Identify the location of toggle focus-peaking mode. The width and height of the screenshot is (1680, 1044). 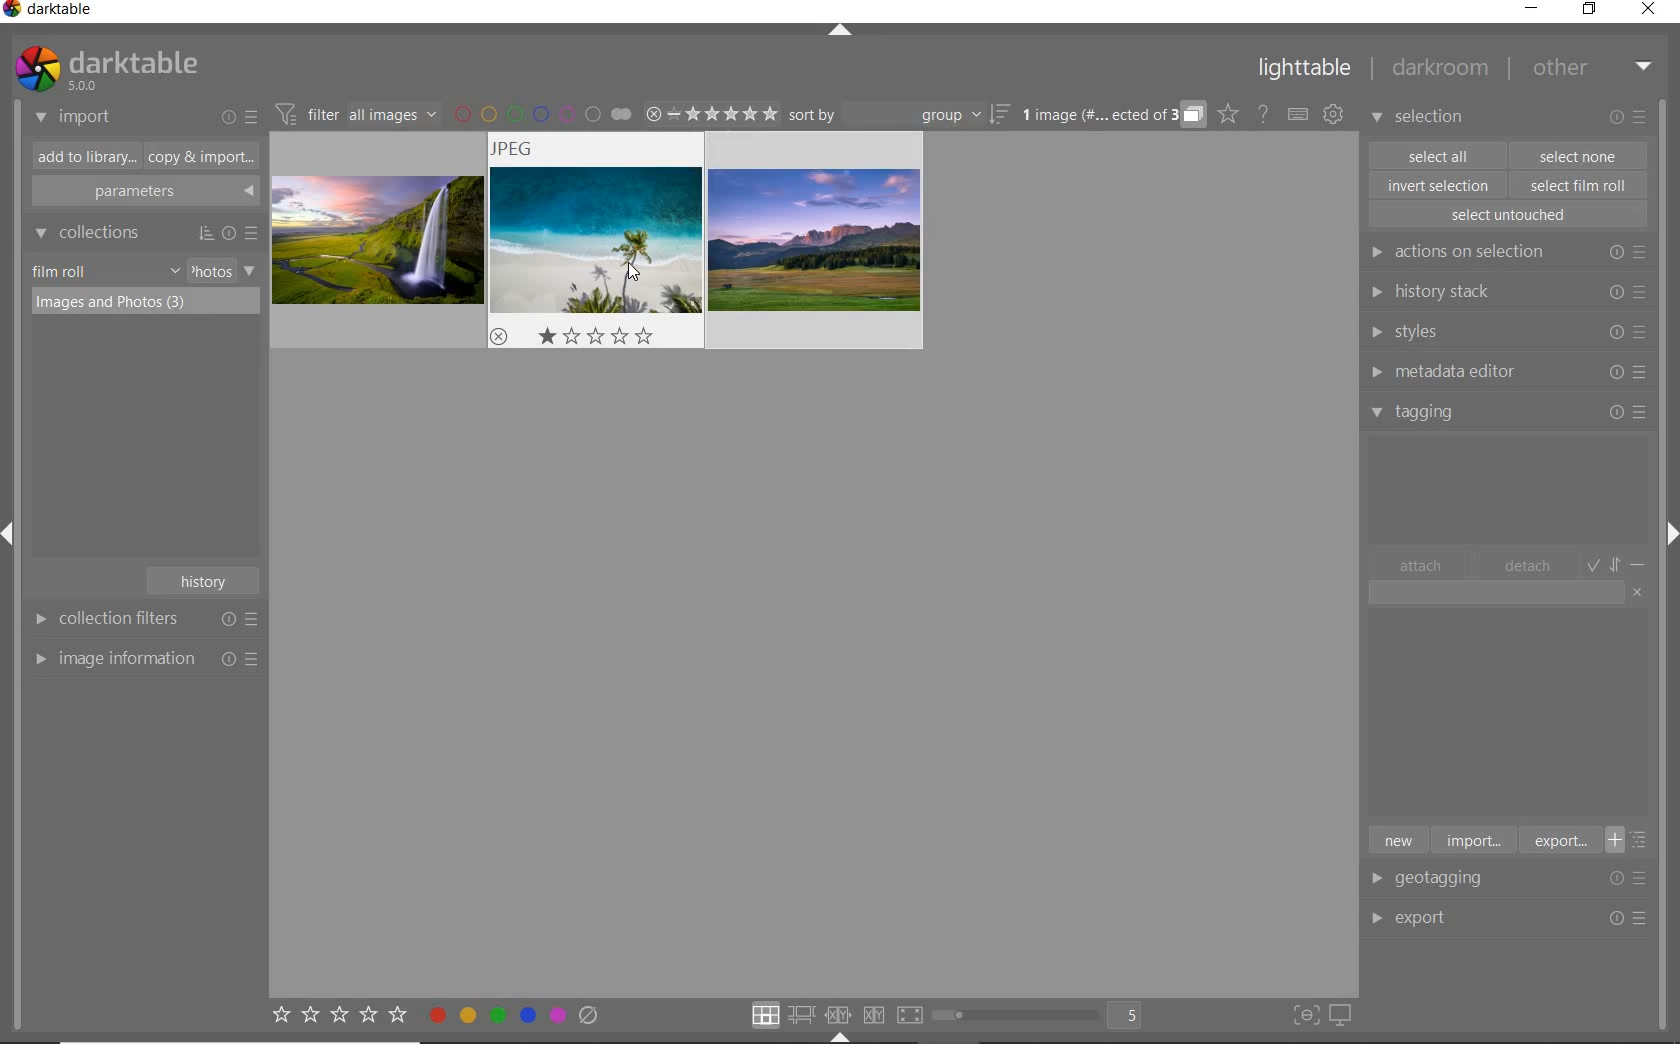
(1303, 1013).